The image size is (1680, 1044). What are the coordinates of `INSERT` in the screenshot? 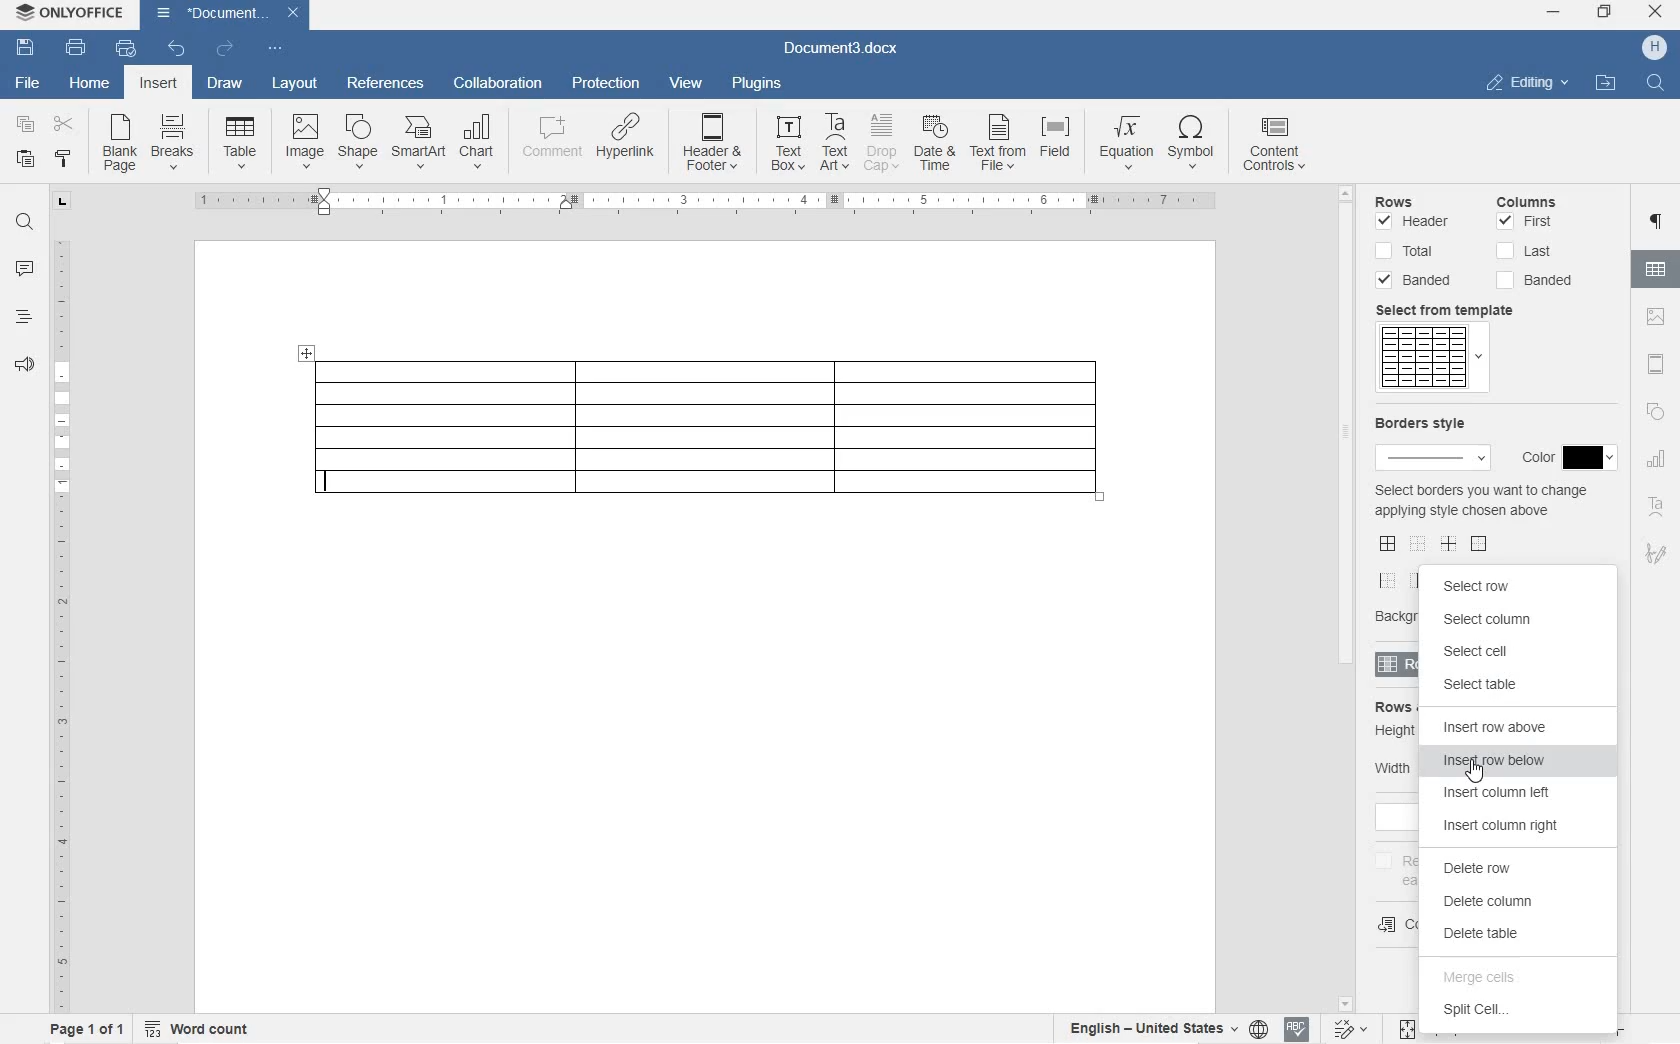 It's located at (158, 83).